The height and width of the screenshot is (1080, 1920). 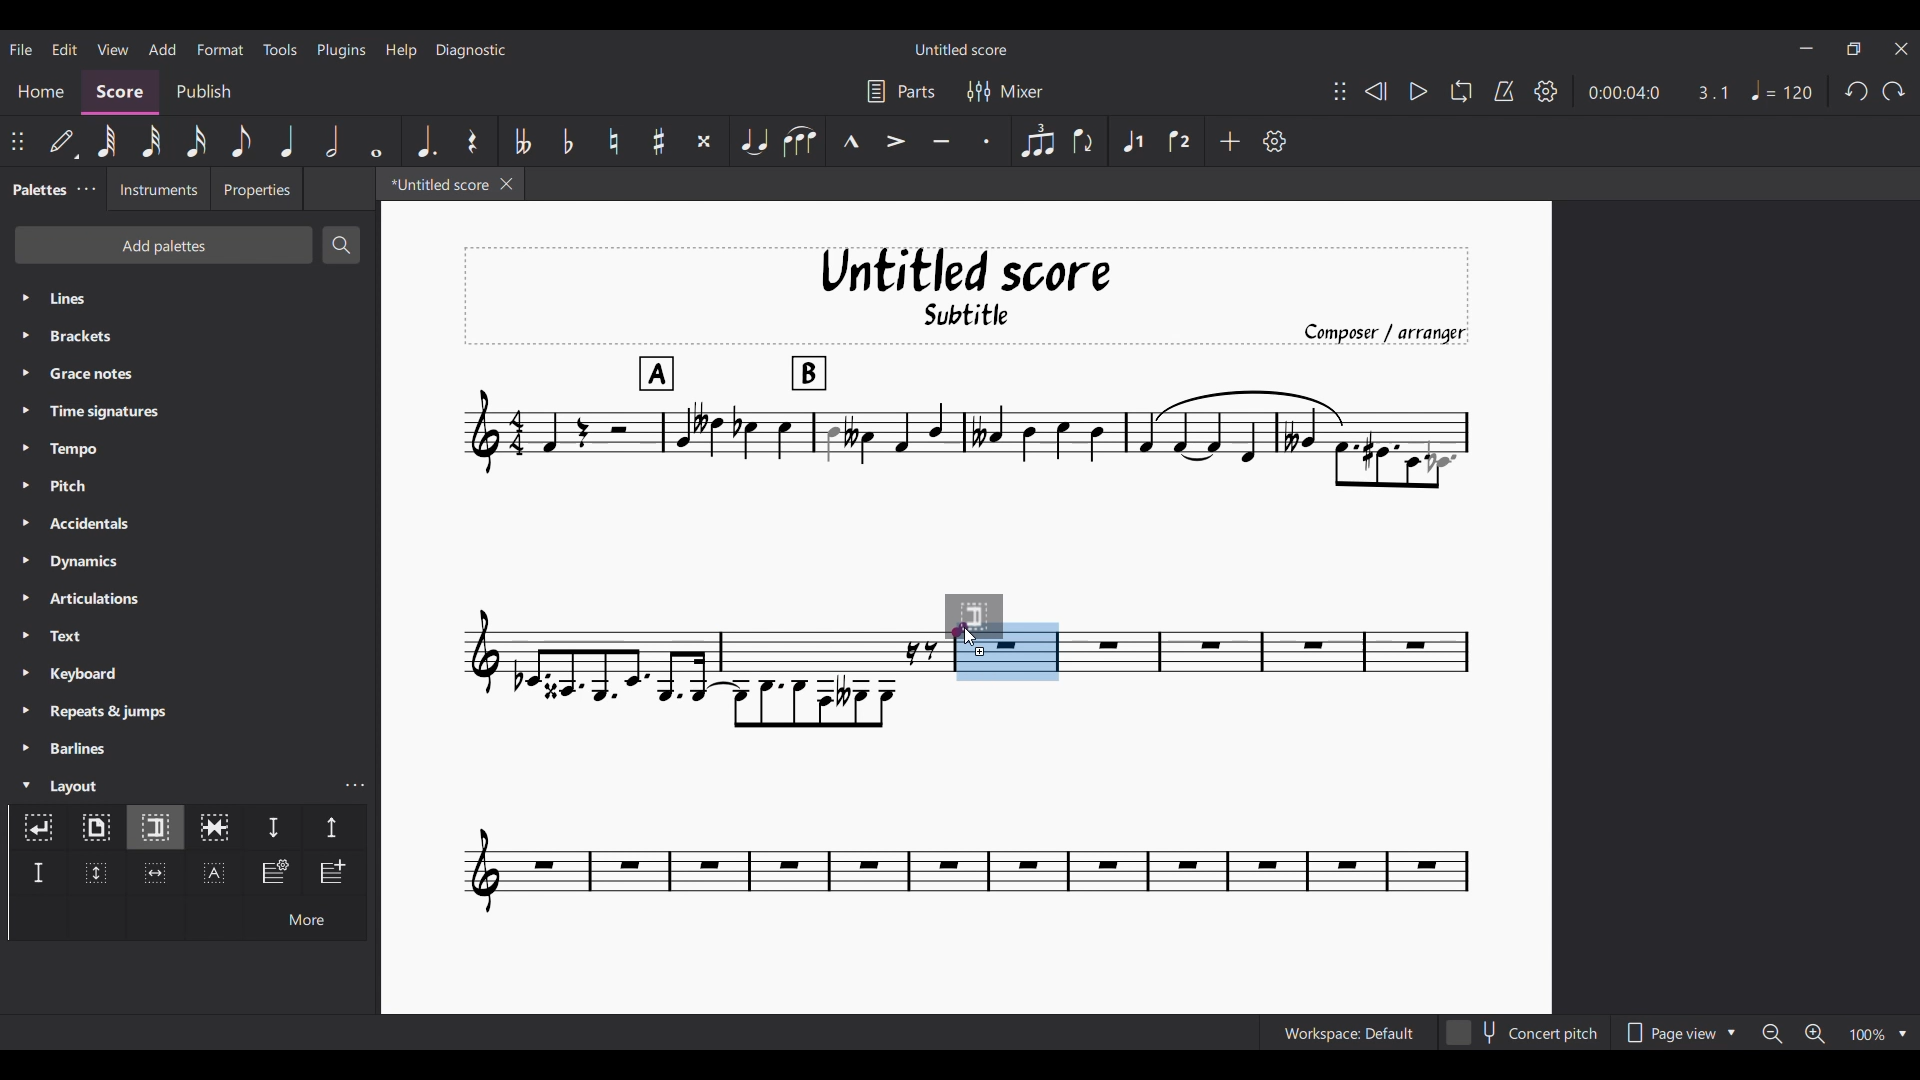 What do you see at coordinates (378, 141) in the screenshot?
I see `Whole note` at bounding box center [378, 141].